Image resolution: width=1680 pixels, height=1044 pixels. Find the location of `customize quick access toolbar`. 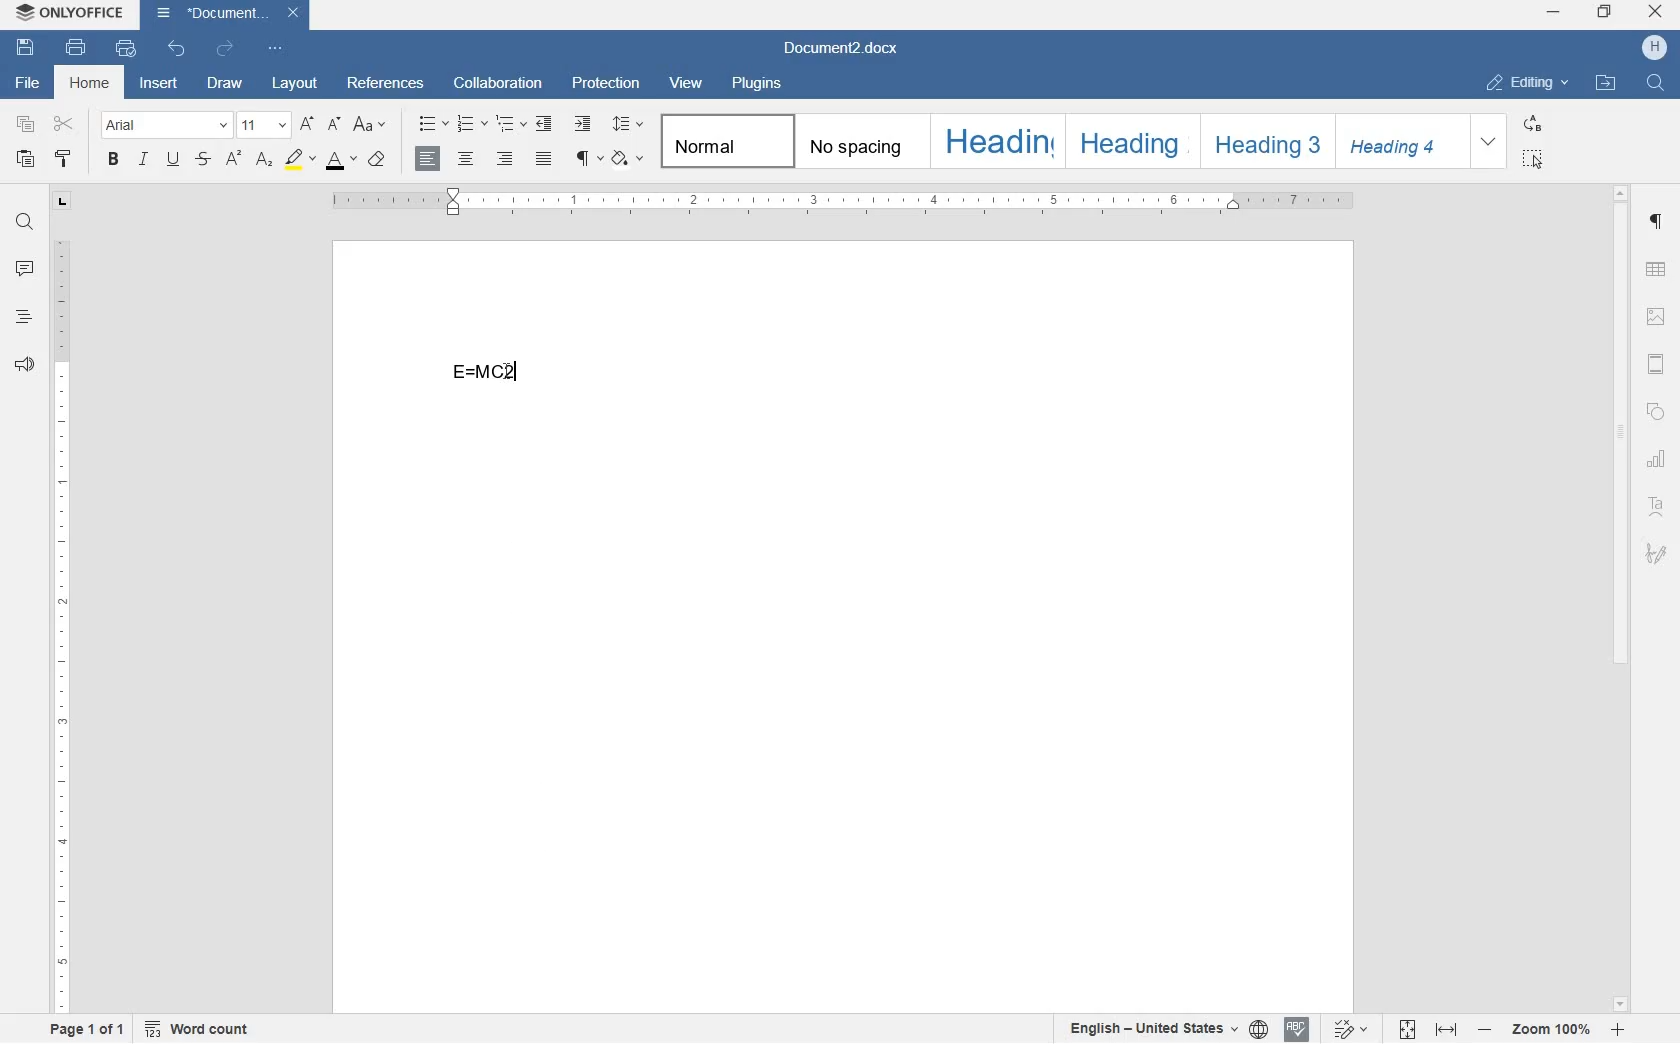

customize quick access toolbar is located at coordinates (275, 48).